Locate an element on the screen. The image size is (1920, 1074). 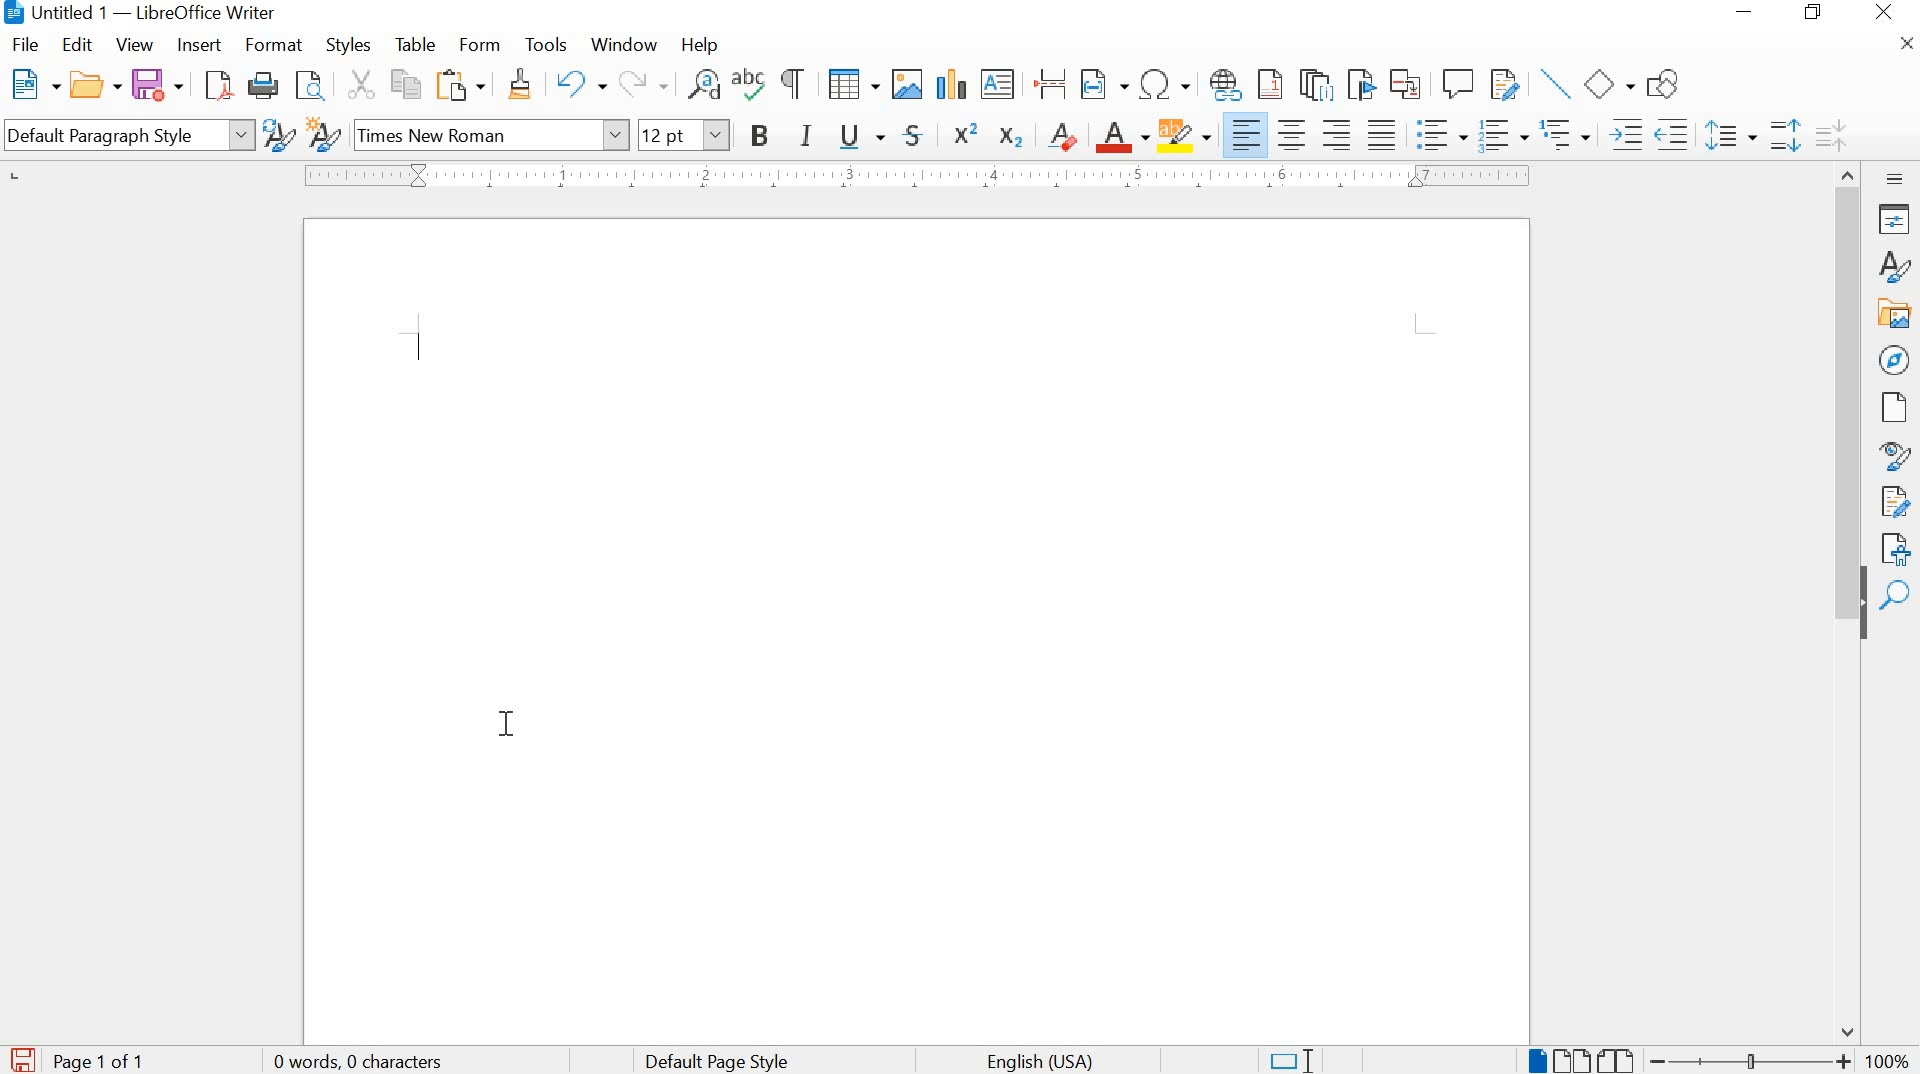
UNDO is located at coordinates (574, 87).